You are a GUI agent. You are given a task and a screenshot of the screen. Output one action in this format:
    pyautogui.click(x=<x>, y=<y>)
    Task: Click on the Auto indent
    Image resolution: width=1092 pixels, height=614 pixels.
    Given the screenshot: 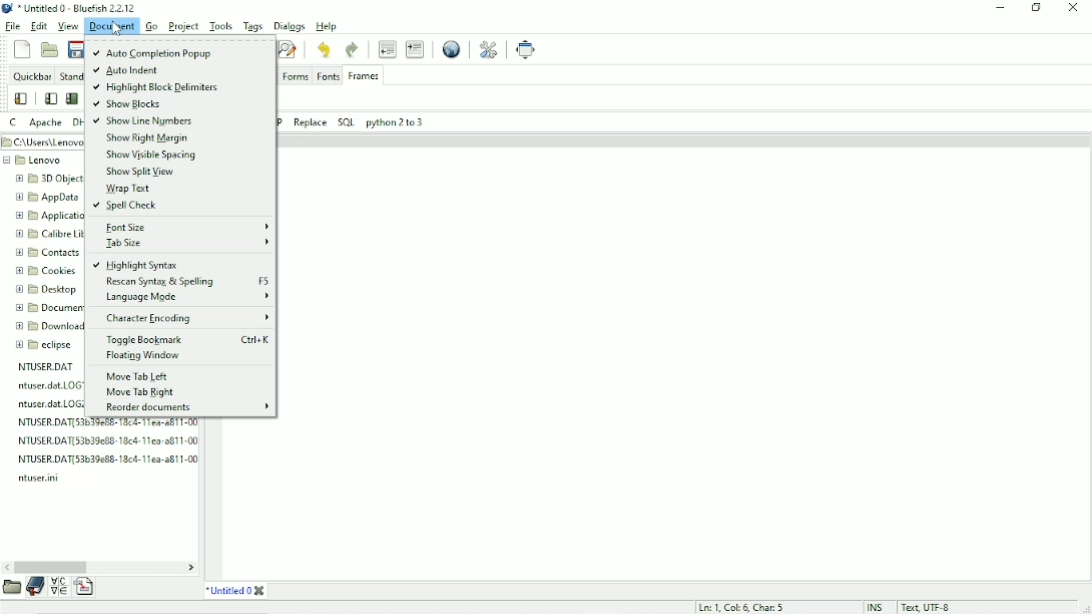 What is the action you would take?
    pyautogui.click(x=126, y=70)
    